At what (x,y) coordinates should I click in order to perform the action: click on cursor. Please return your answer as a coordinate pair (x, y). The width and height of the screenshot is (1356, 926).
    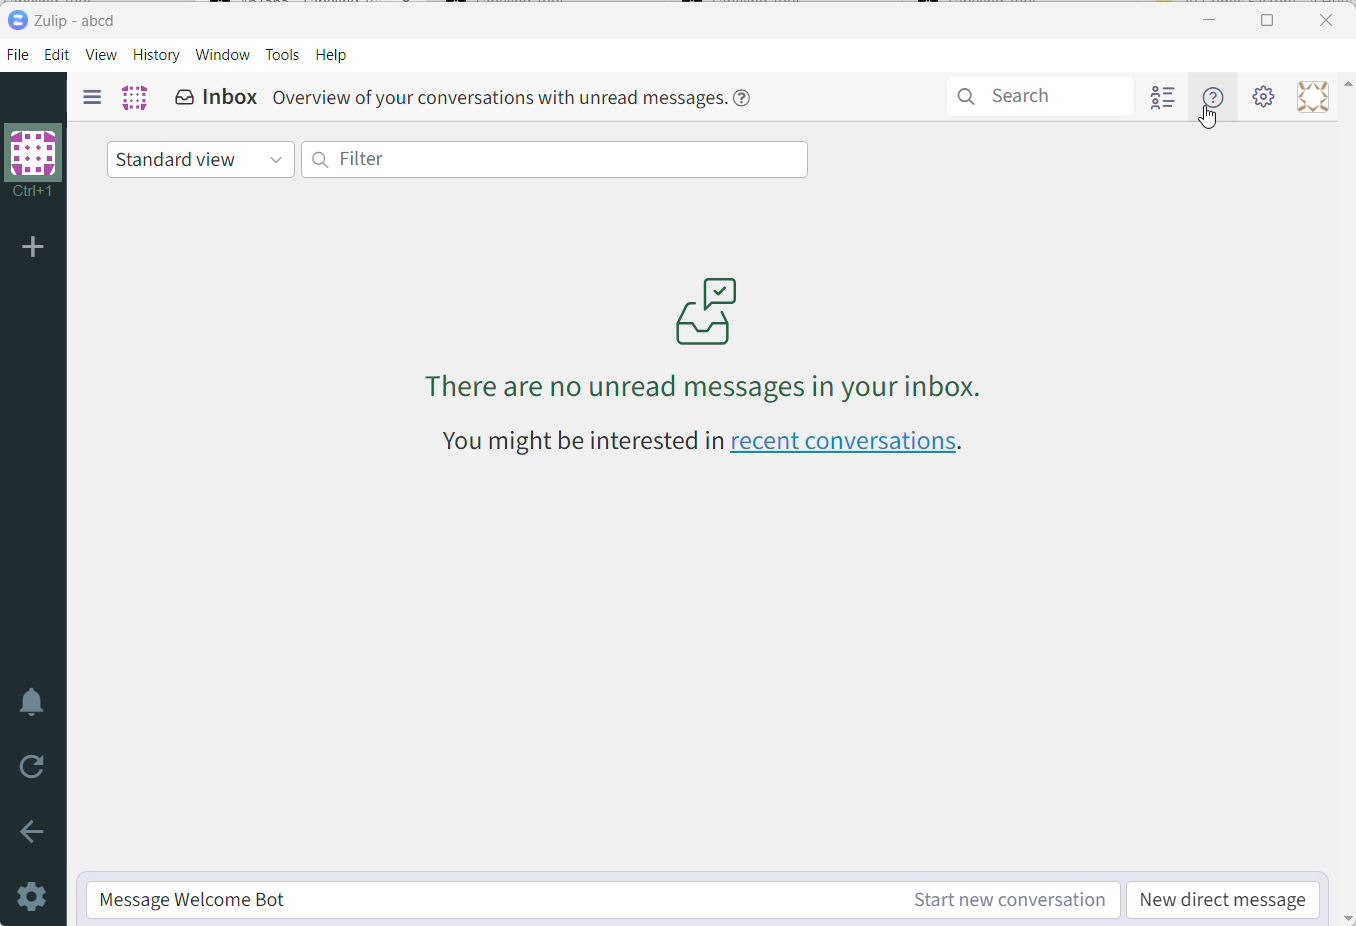
    Looking at the image, I should click on (1209, 124).